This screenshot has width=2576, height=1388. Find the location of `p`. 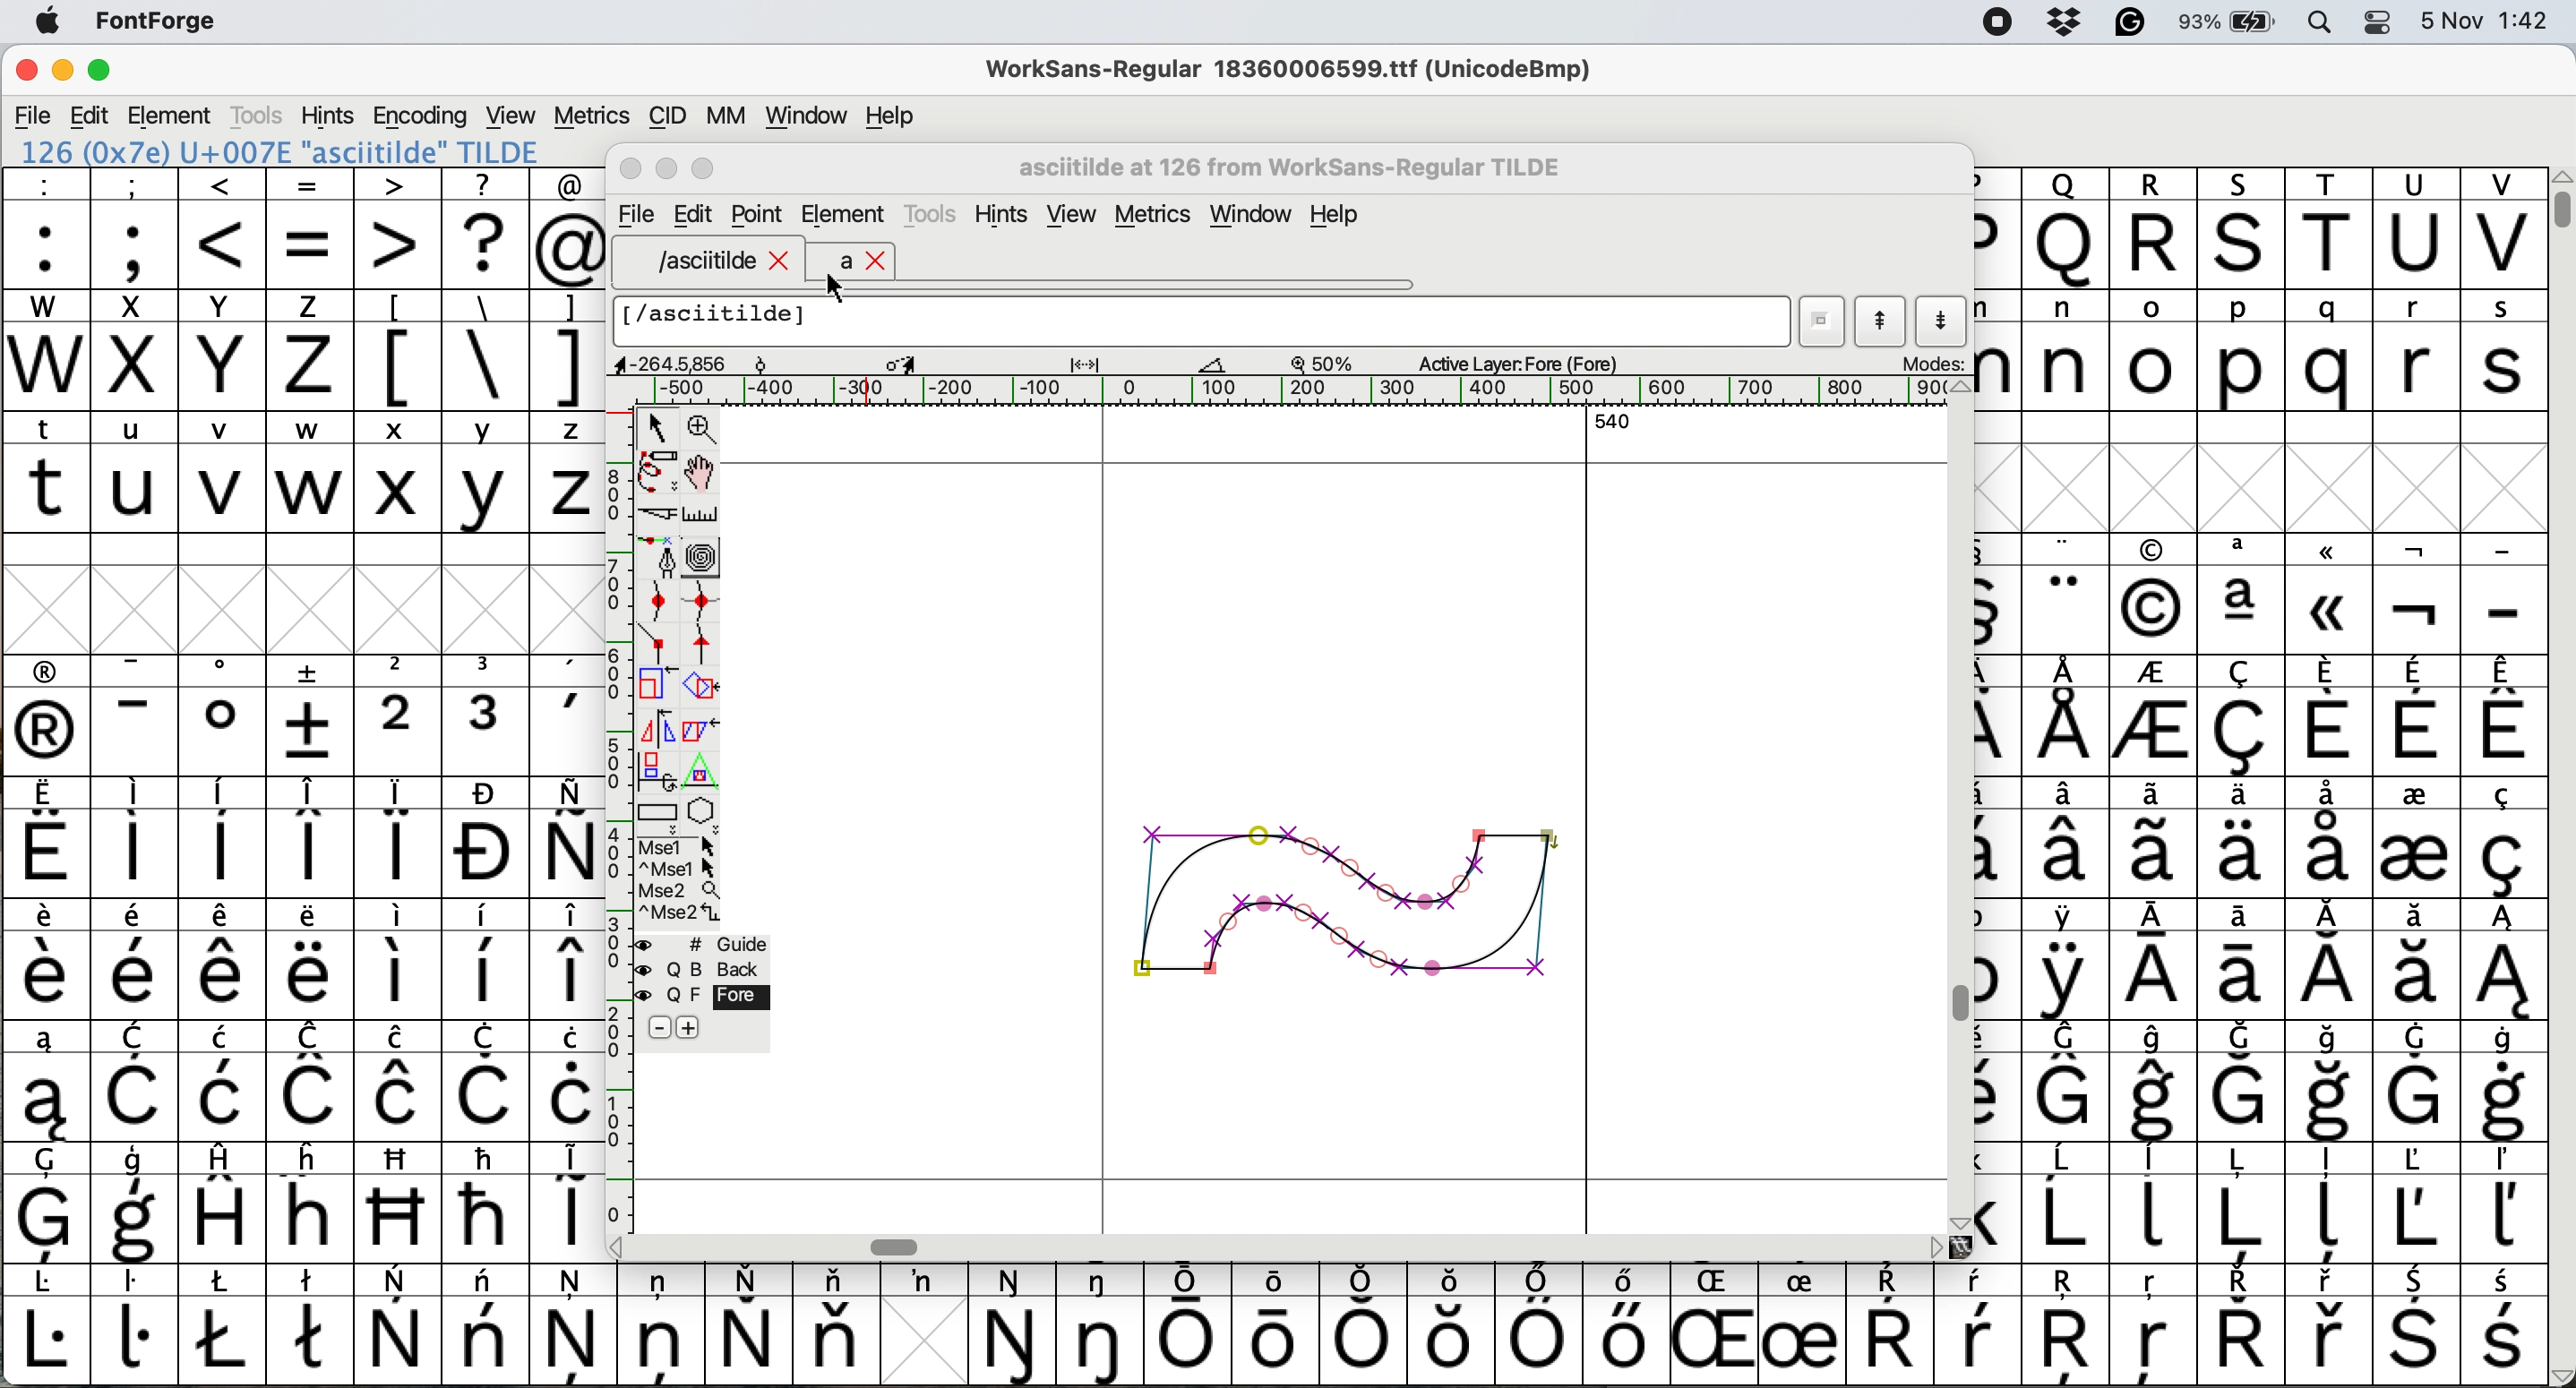

p is located at coordinates (2242, 354).